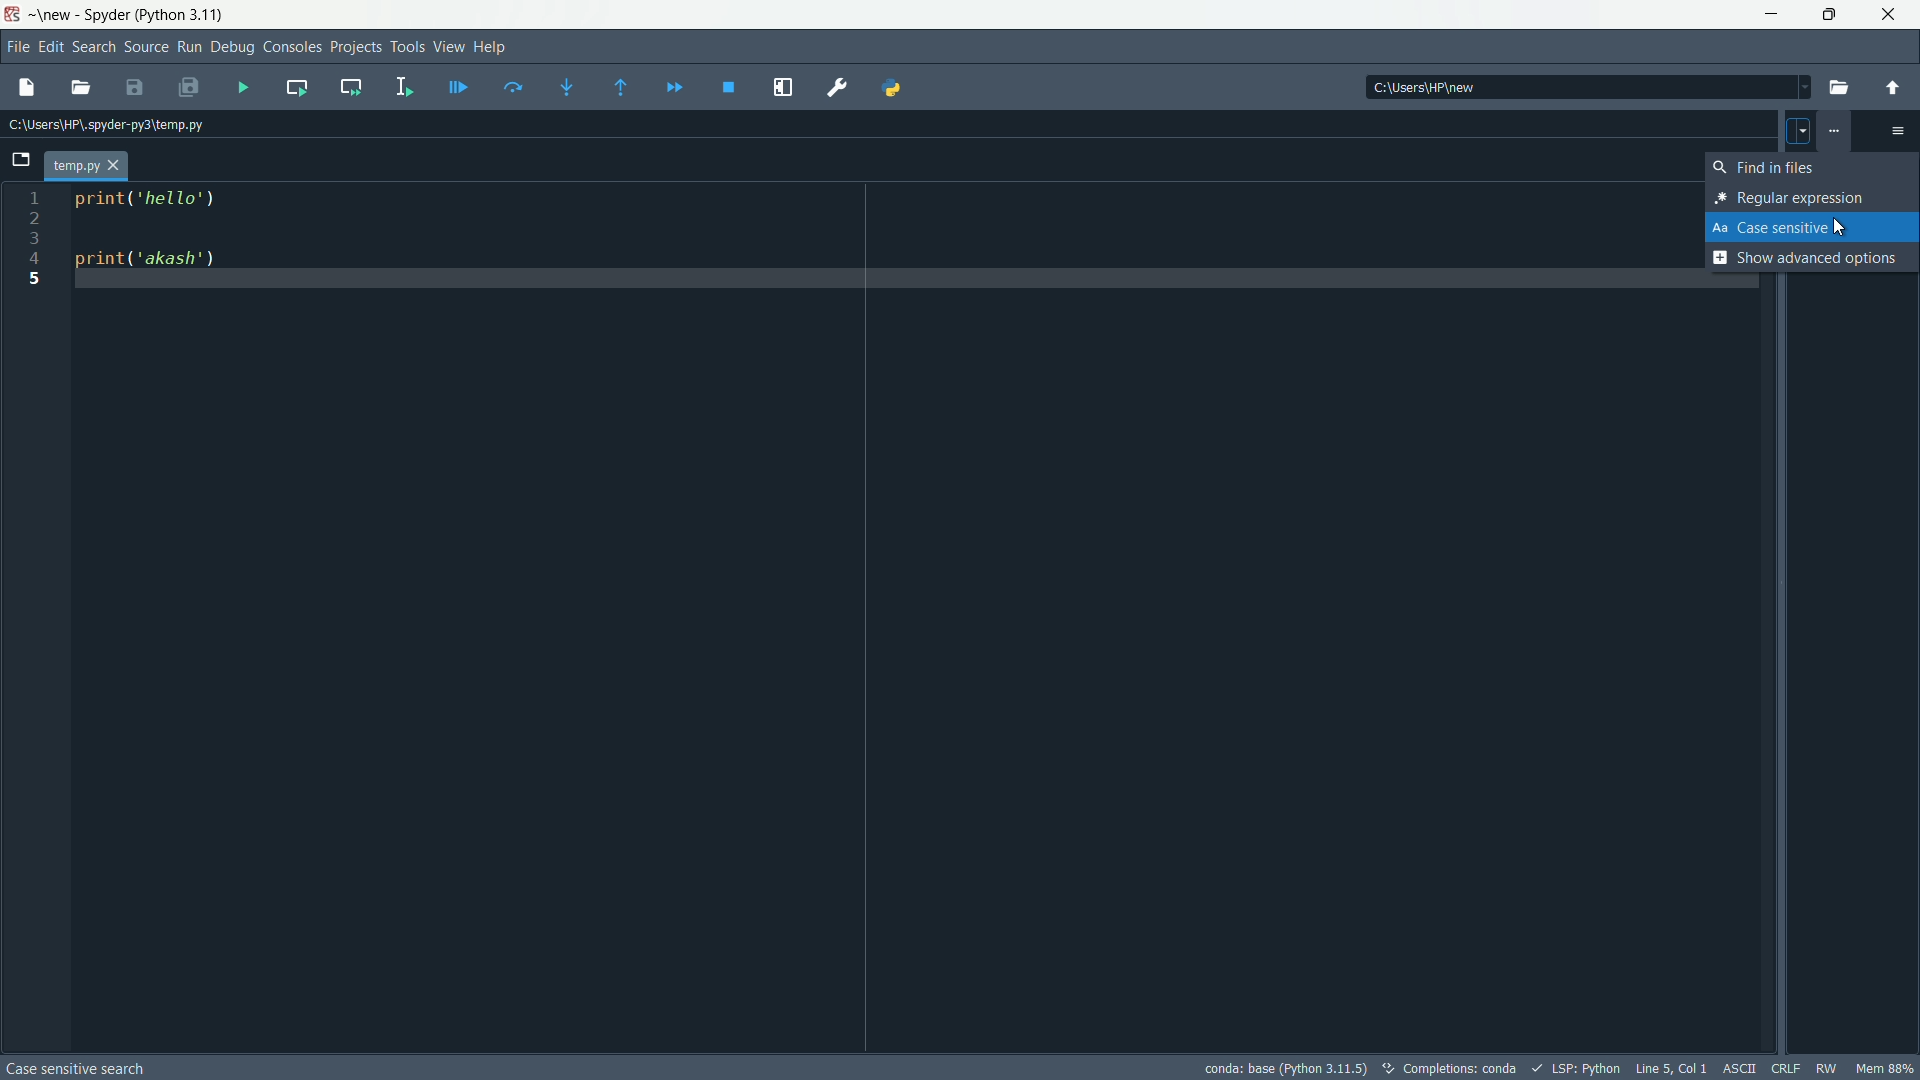  What do you see at coordinates (1580, 1066) in the screenshot?
I see `LSP: Python` at bounding box center [1580, 1066].